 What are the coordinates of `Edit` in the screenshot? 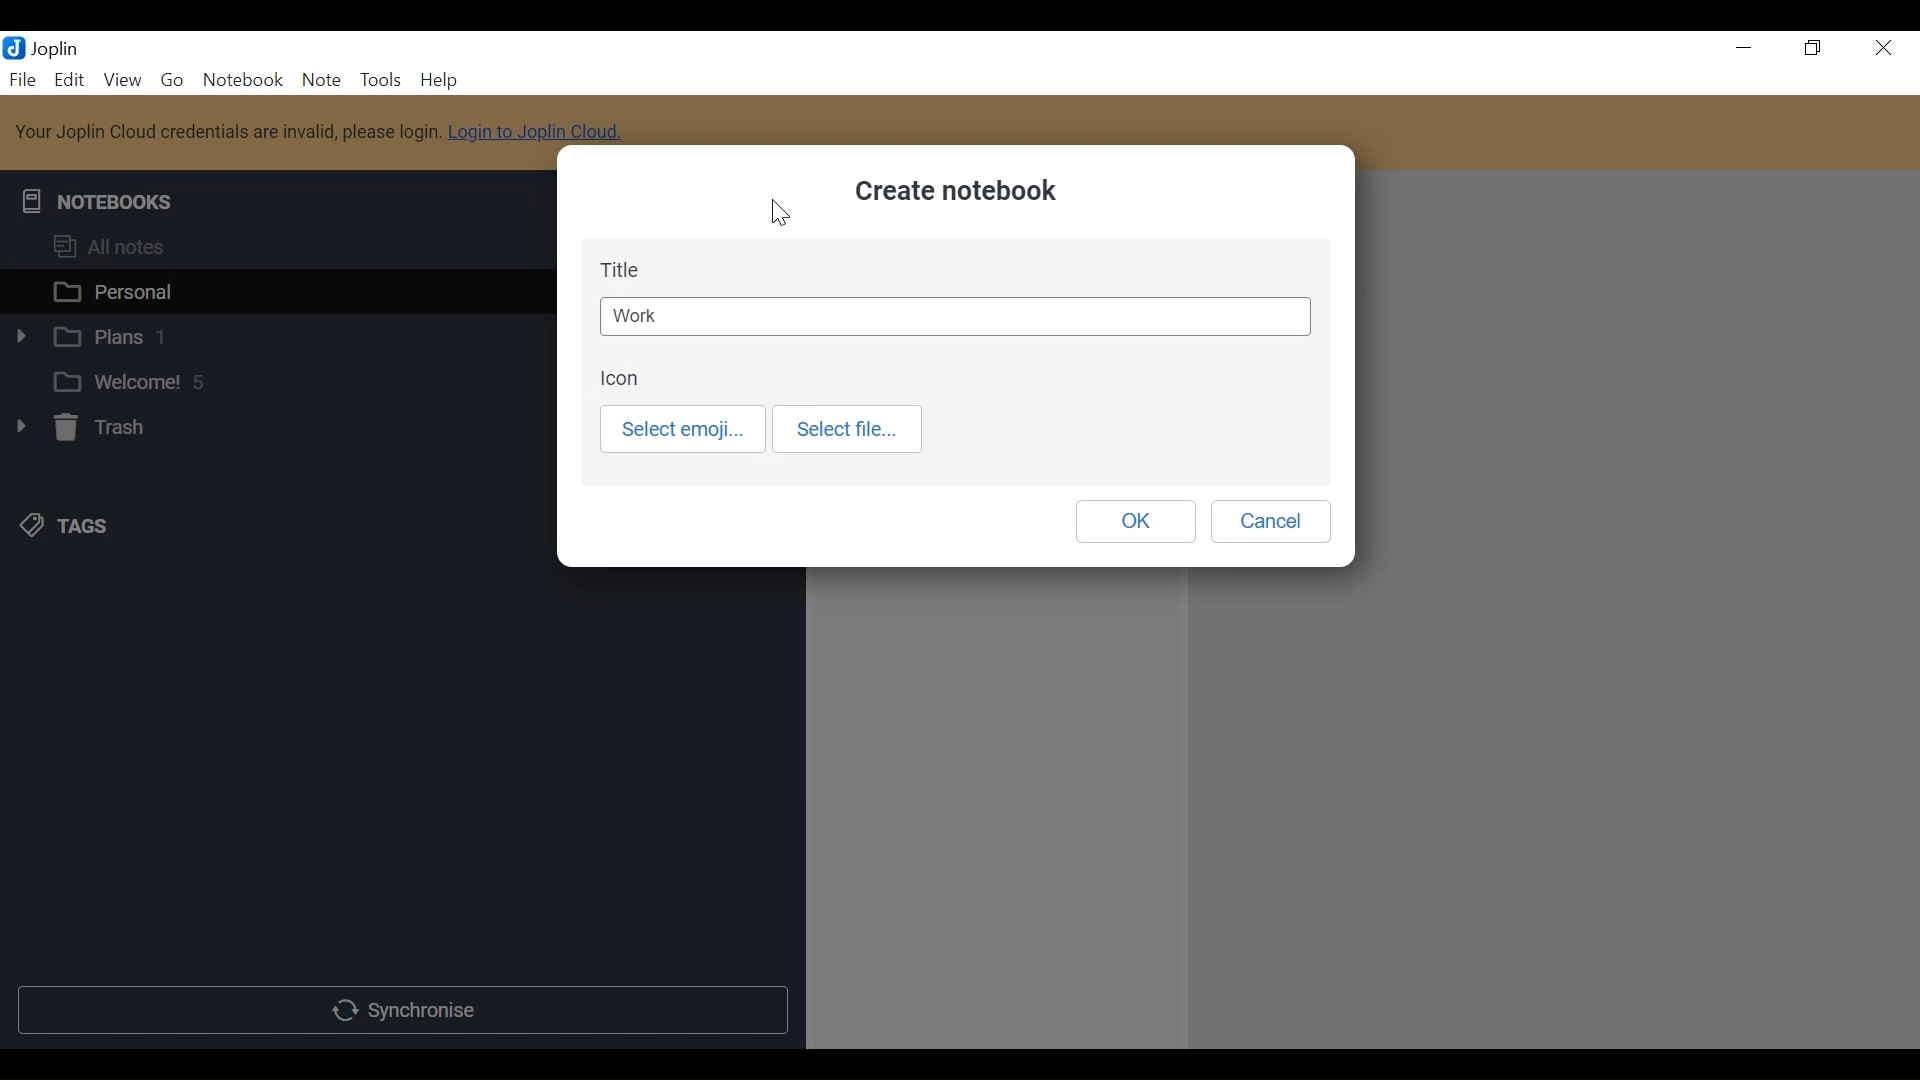 It's located at (67, 79).